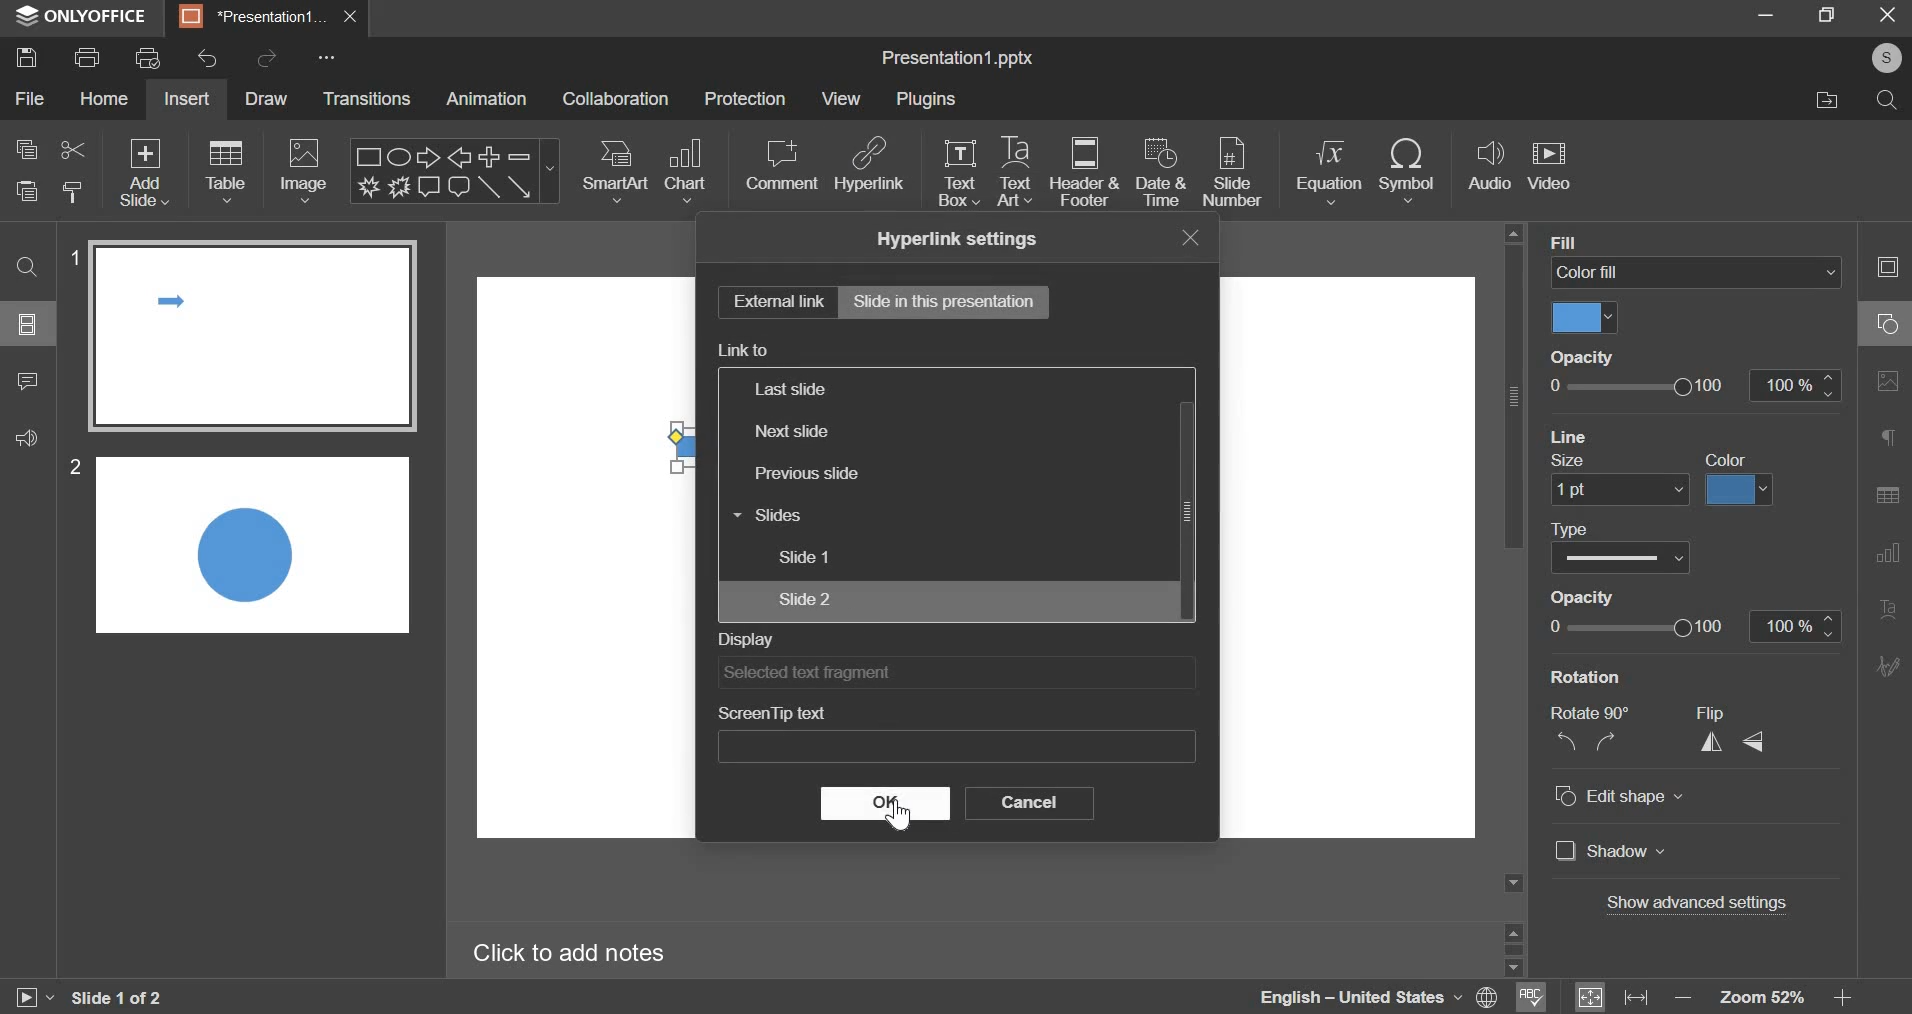 This screenshot has height=1014, width=1912. What do you see at coordinates (145, 172) in the screenshot?
I see `add slide` at bounding box center [145, 172].